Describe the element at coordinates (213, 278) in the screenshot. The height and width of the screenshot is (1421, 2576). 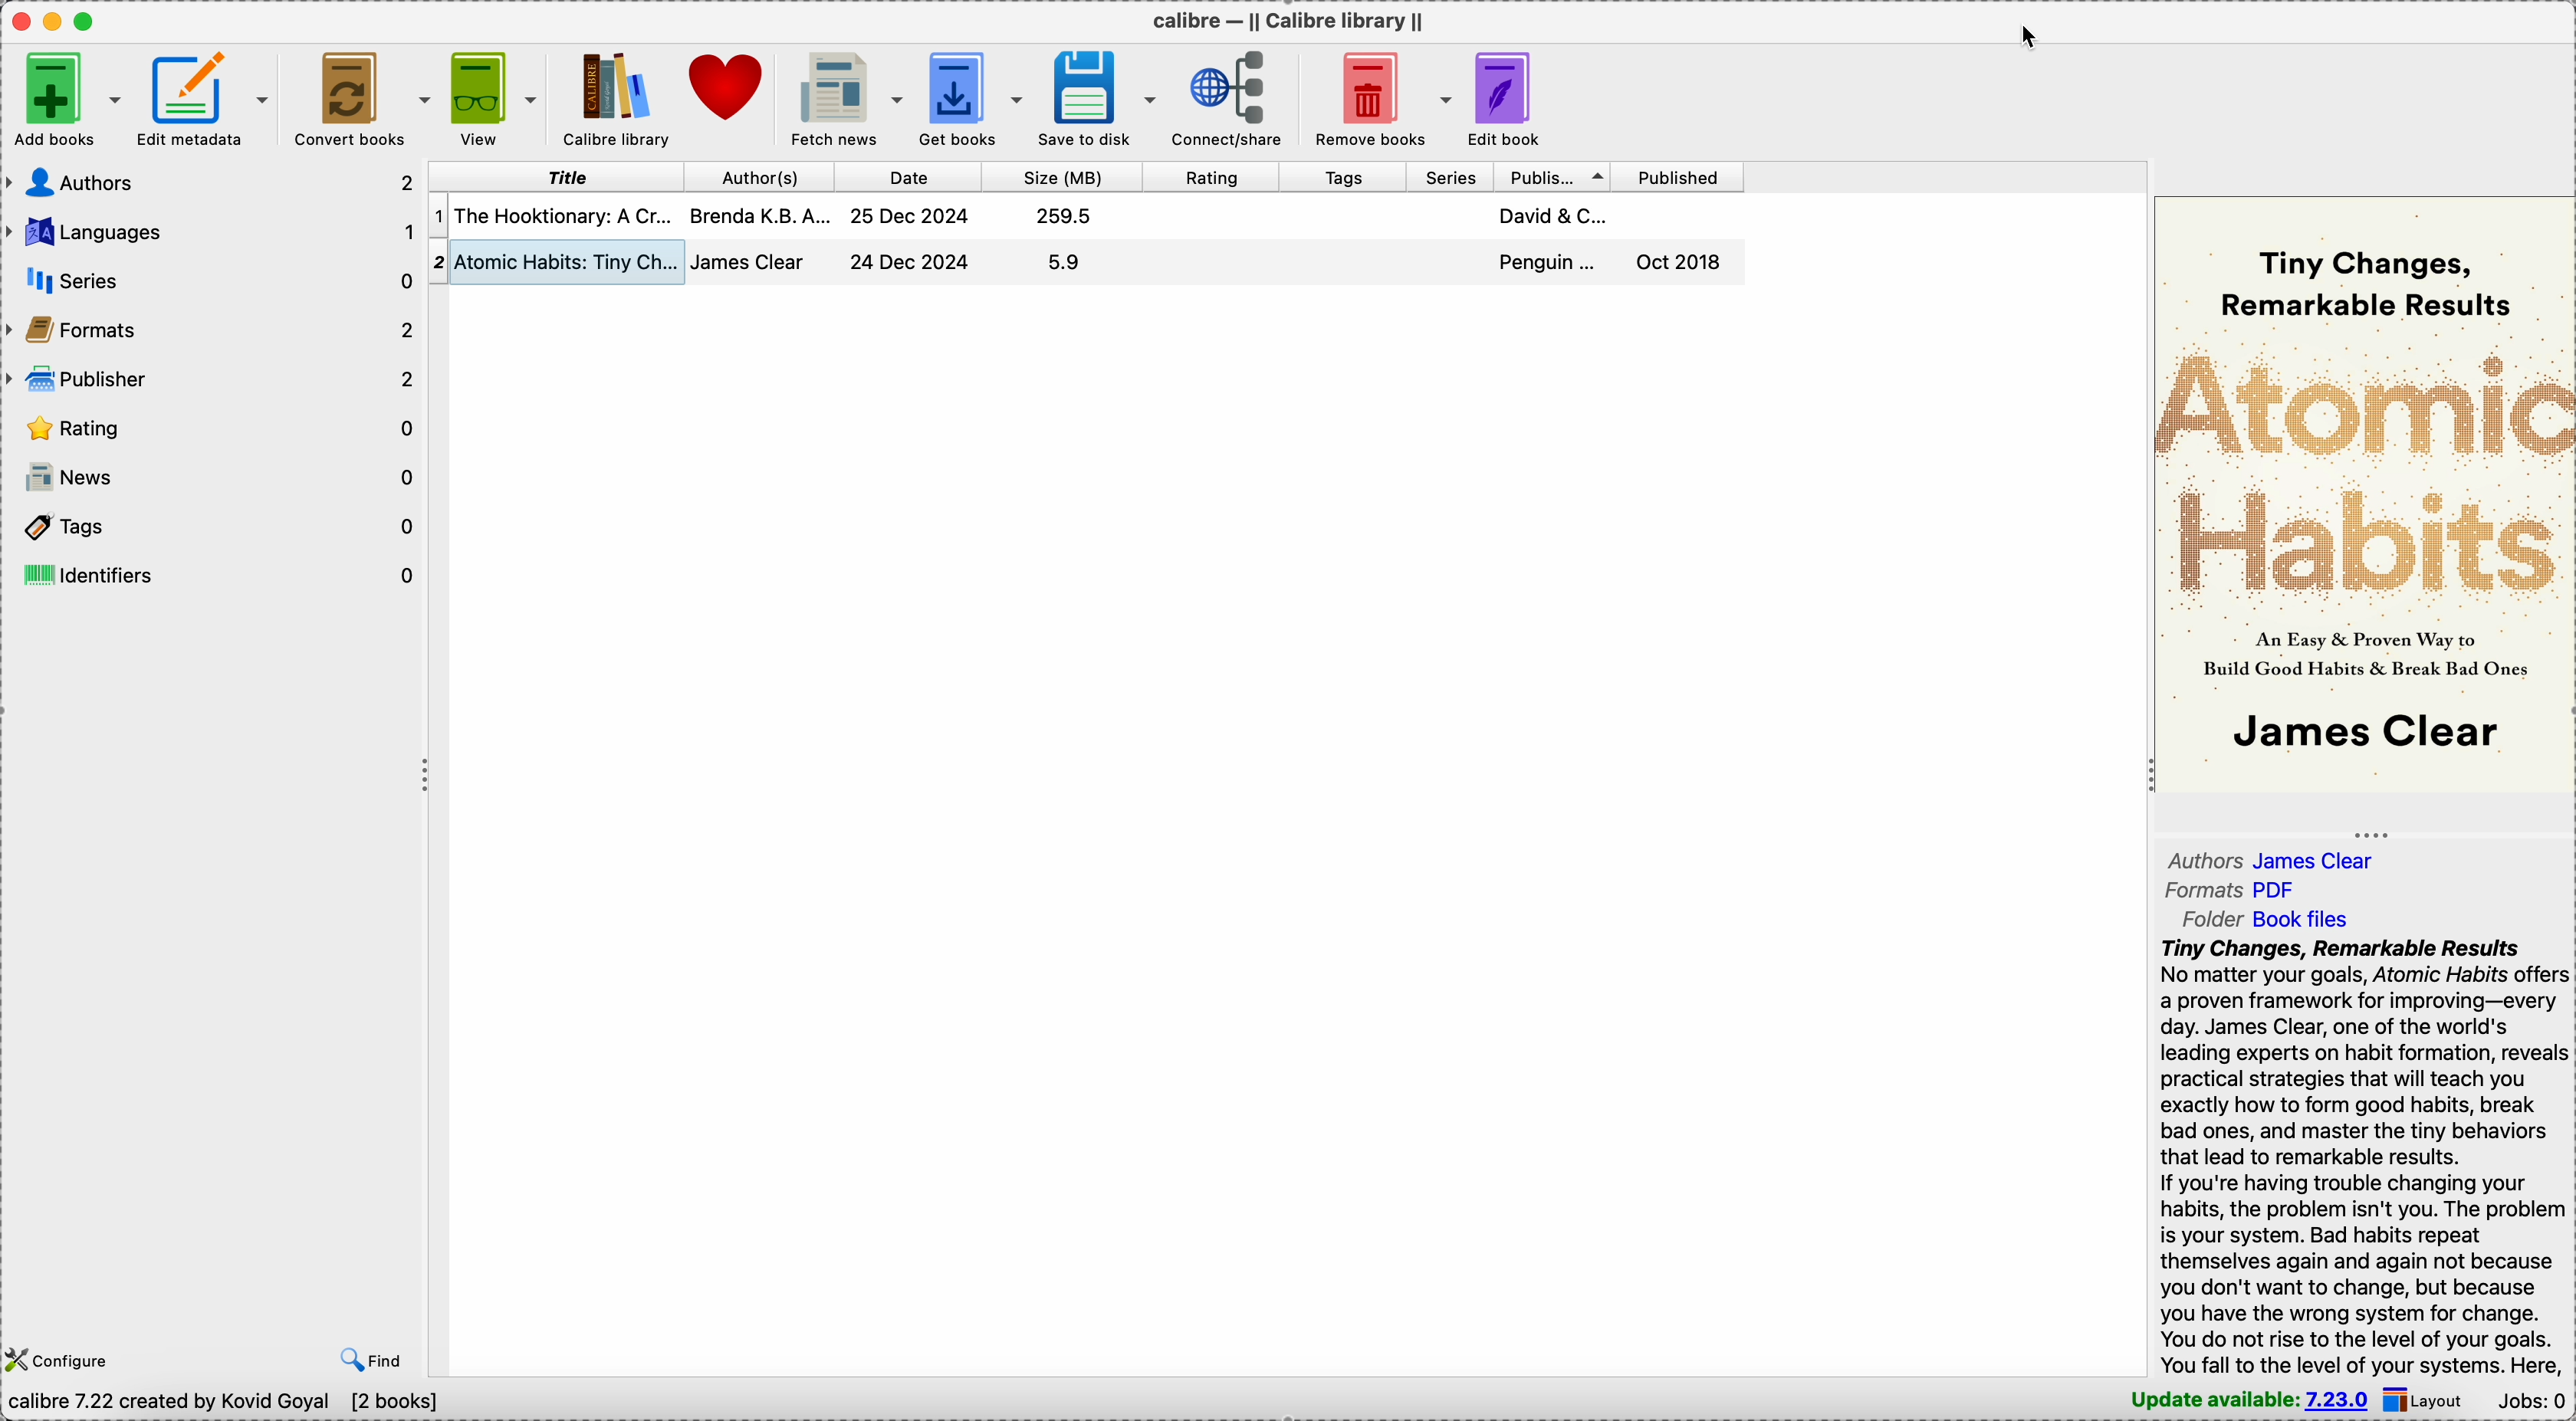
I see `series` at that location.